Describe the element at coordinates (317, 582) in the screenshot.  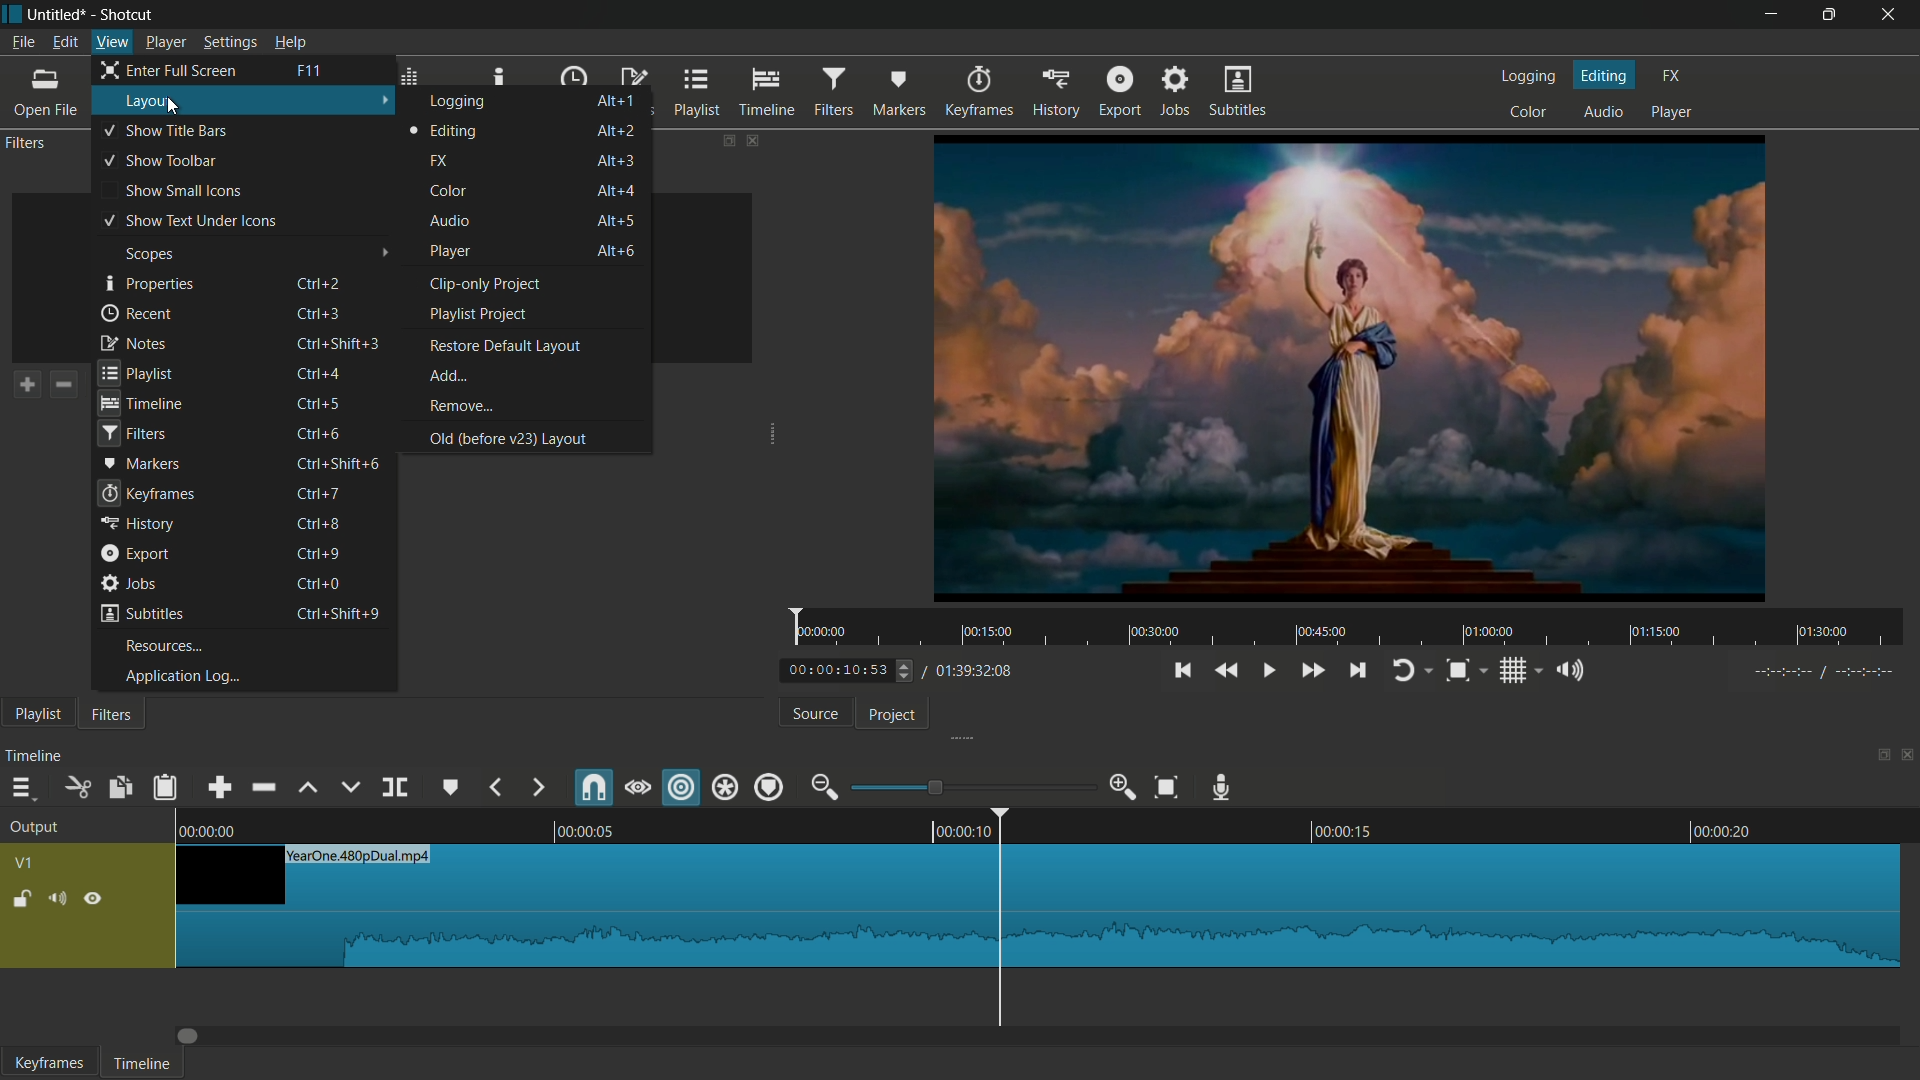
I see `keyboard shortcut` at that location.